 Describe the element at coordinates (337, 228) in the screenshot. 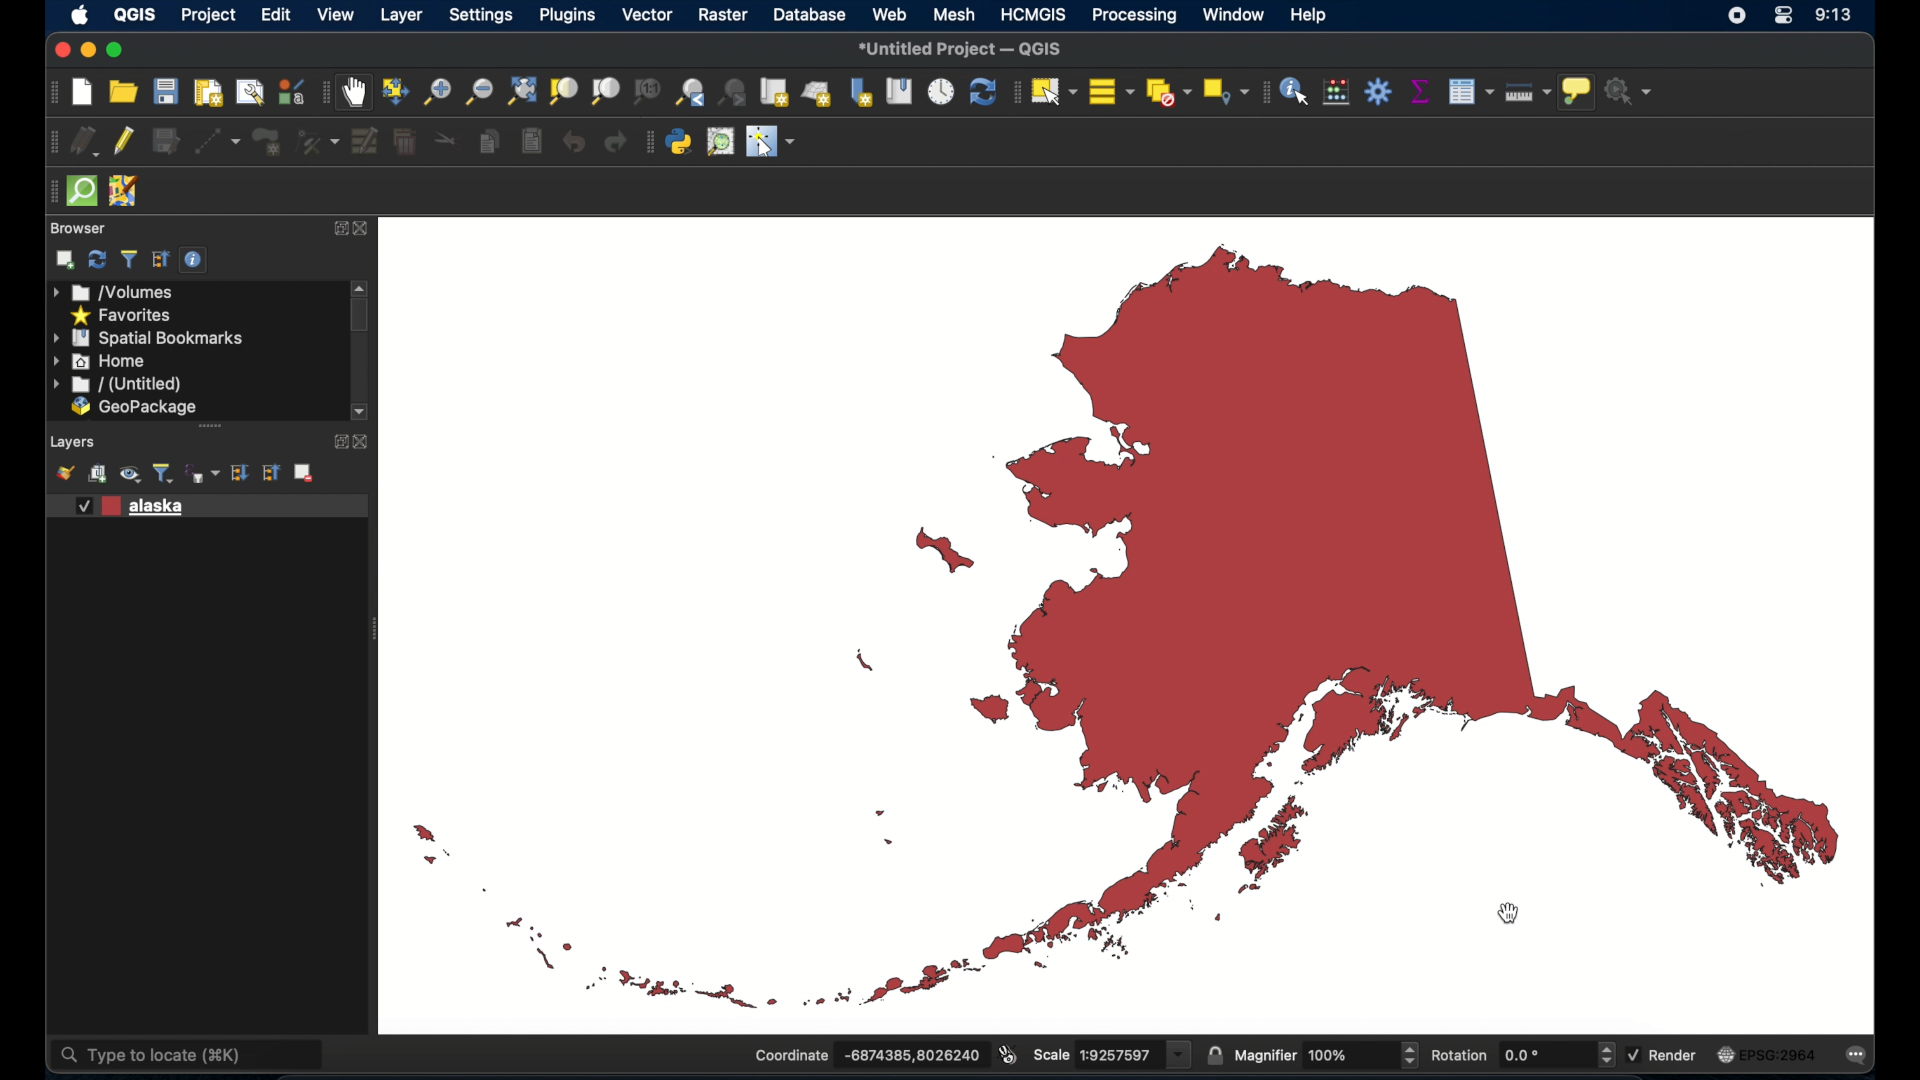

I see `expand` at that location.